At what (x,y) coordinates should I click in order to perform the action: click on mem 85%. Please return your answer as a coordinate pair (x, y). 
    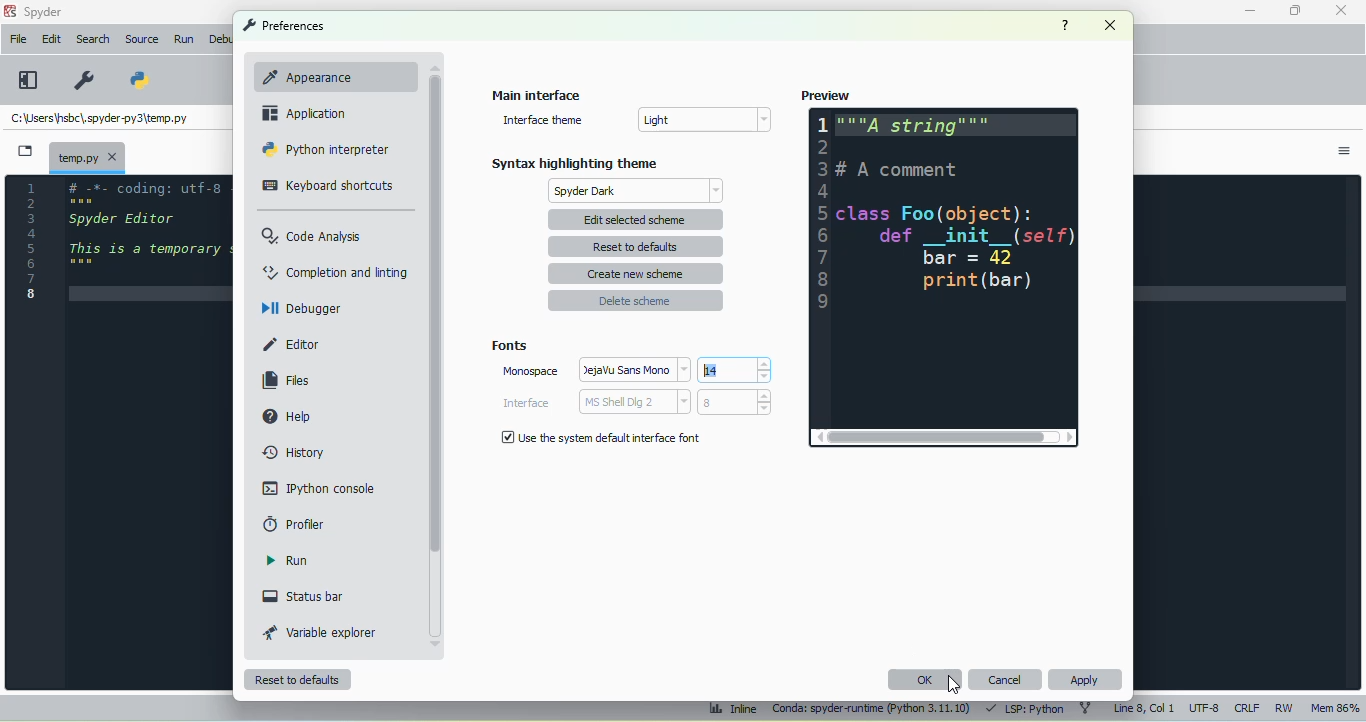
    Looking at the image, I should click on (1334, 707).